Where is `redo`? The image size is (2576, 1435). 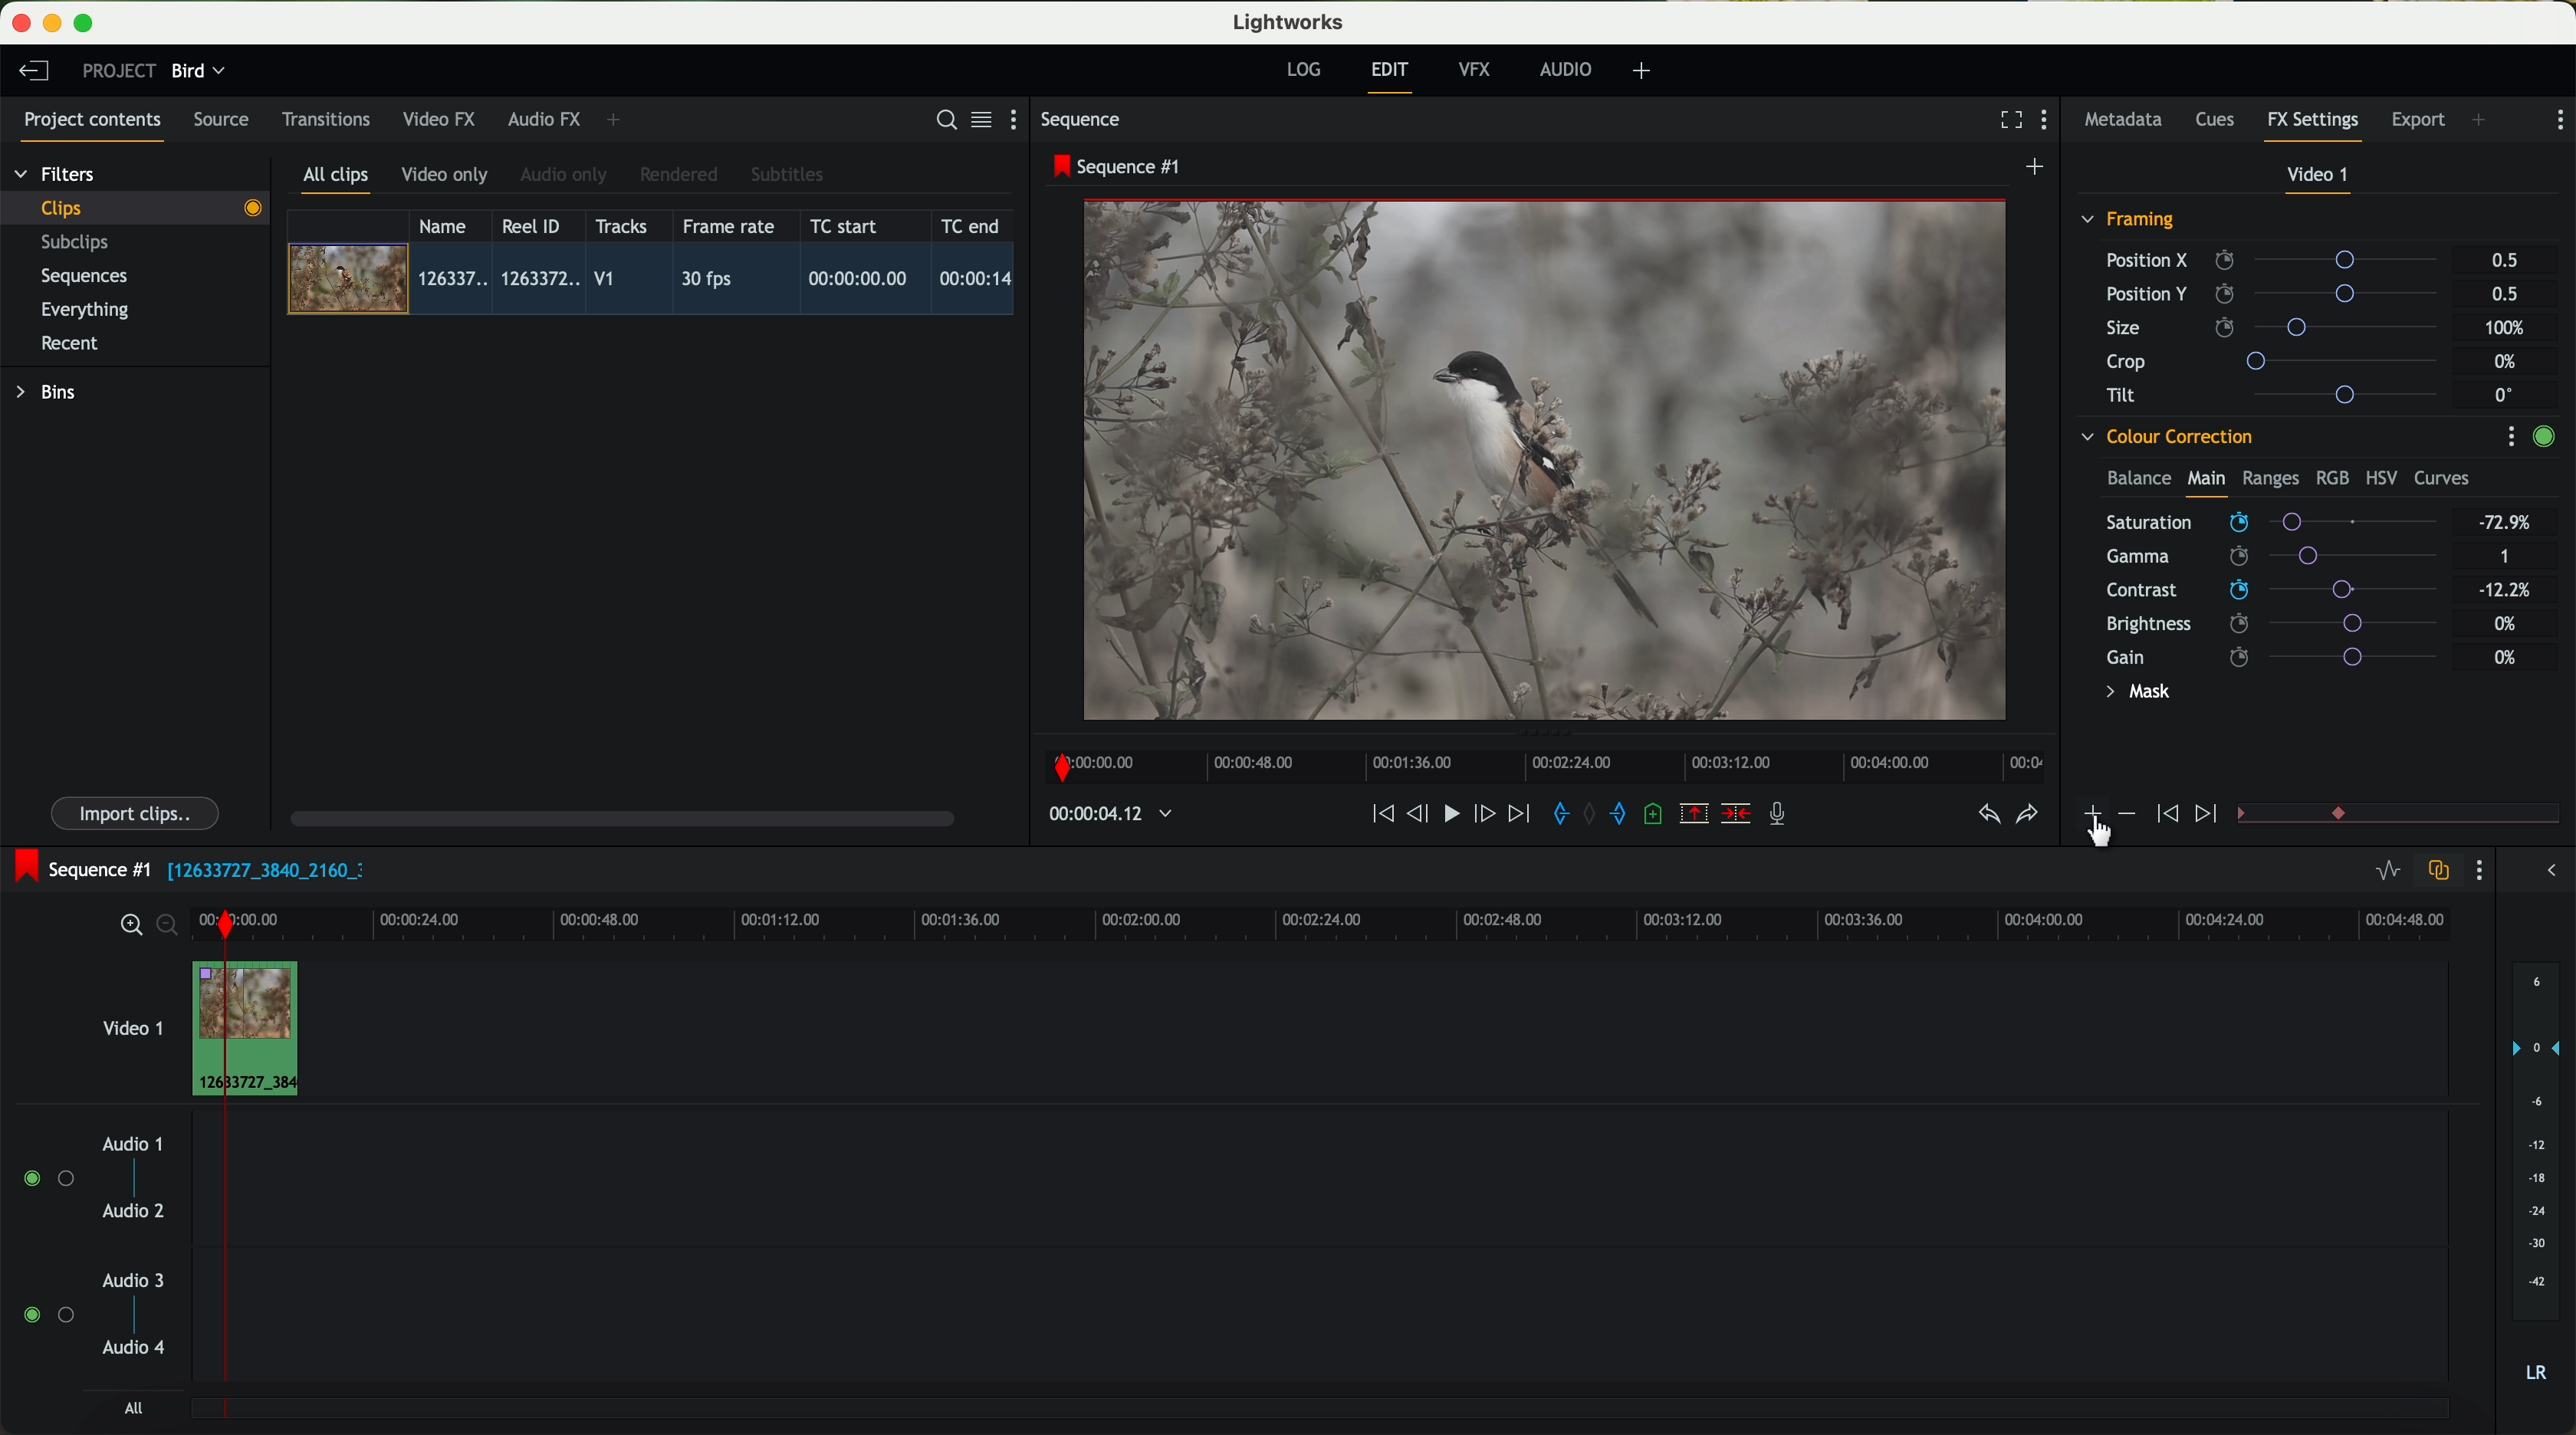
redo is located at coordinates (2027, 816).